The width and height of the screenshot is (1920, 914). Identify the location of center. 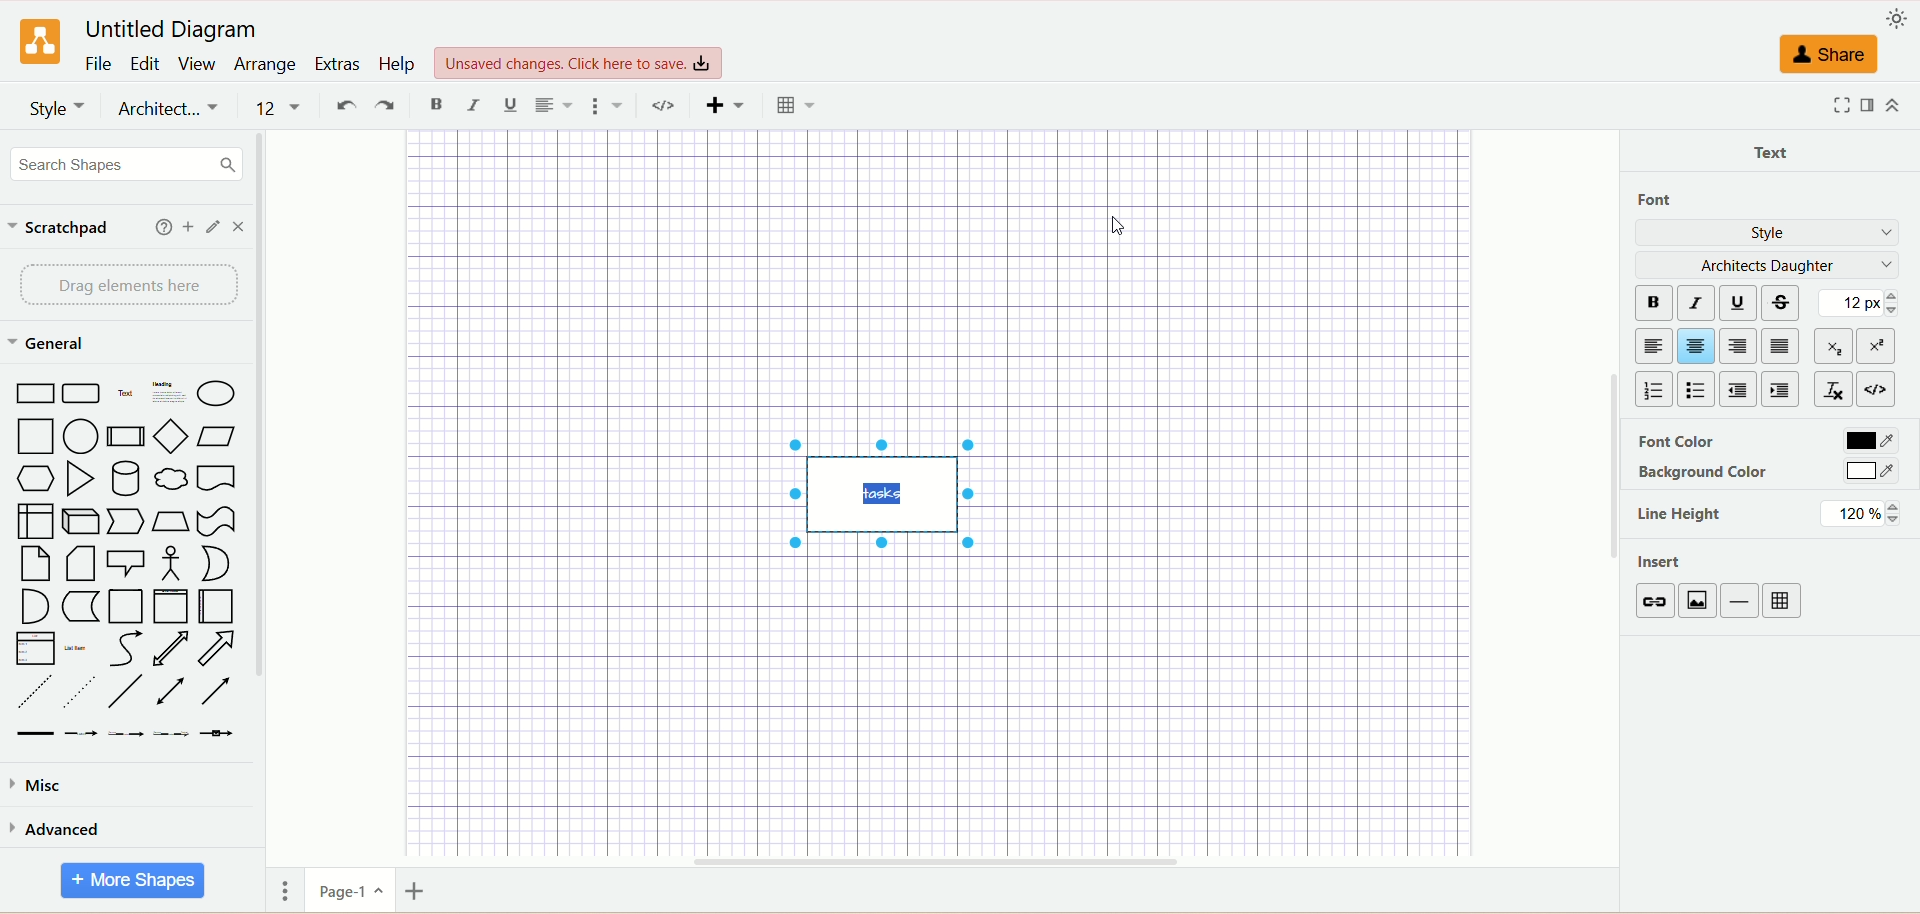
(1697, 345).